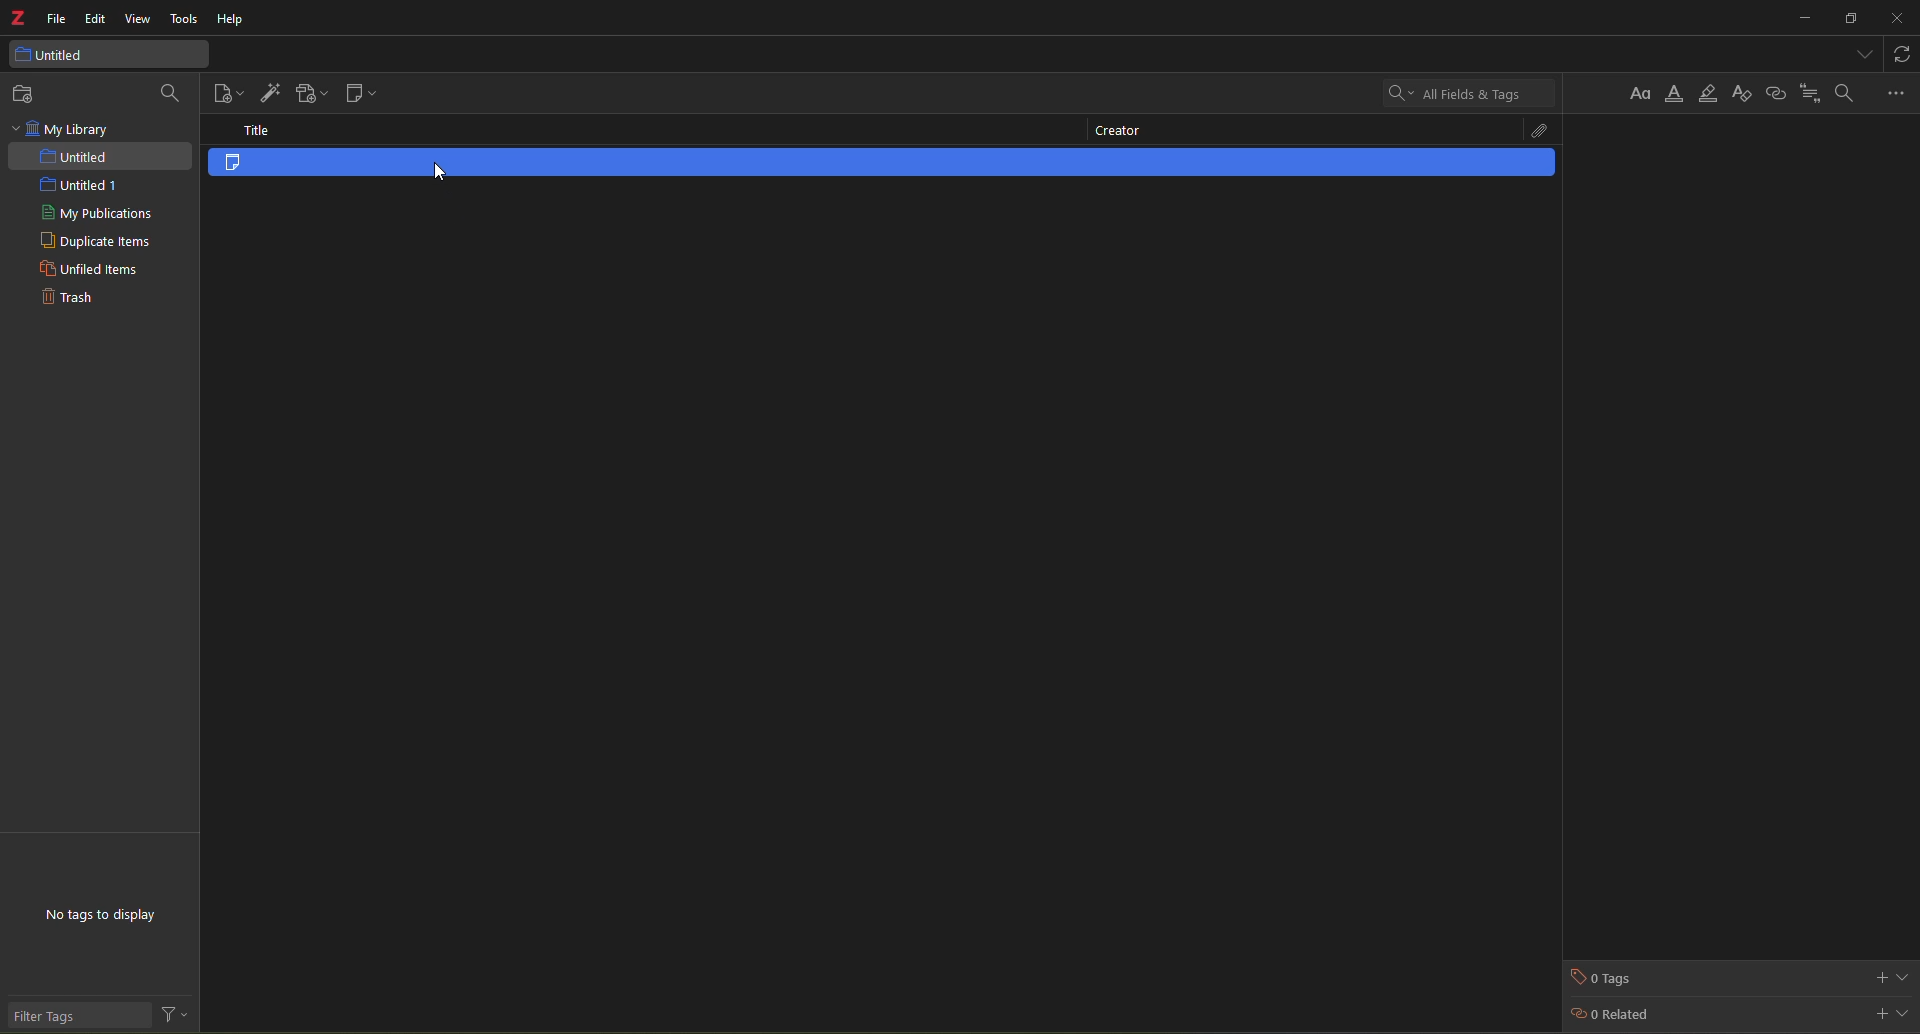  What do you see at coordinates (1642, 93) in the screenshot?
I see `` at bounding box center [1642, 93].